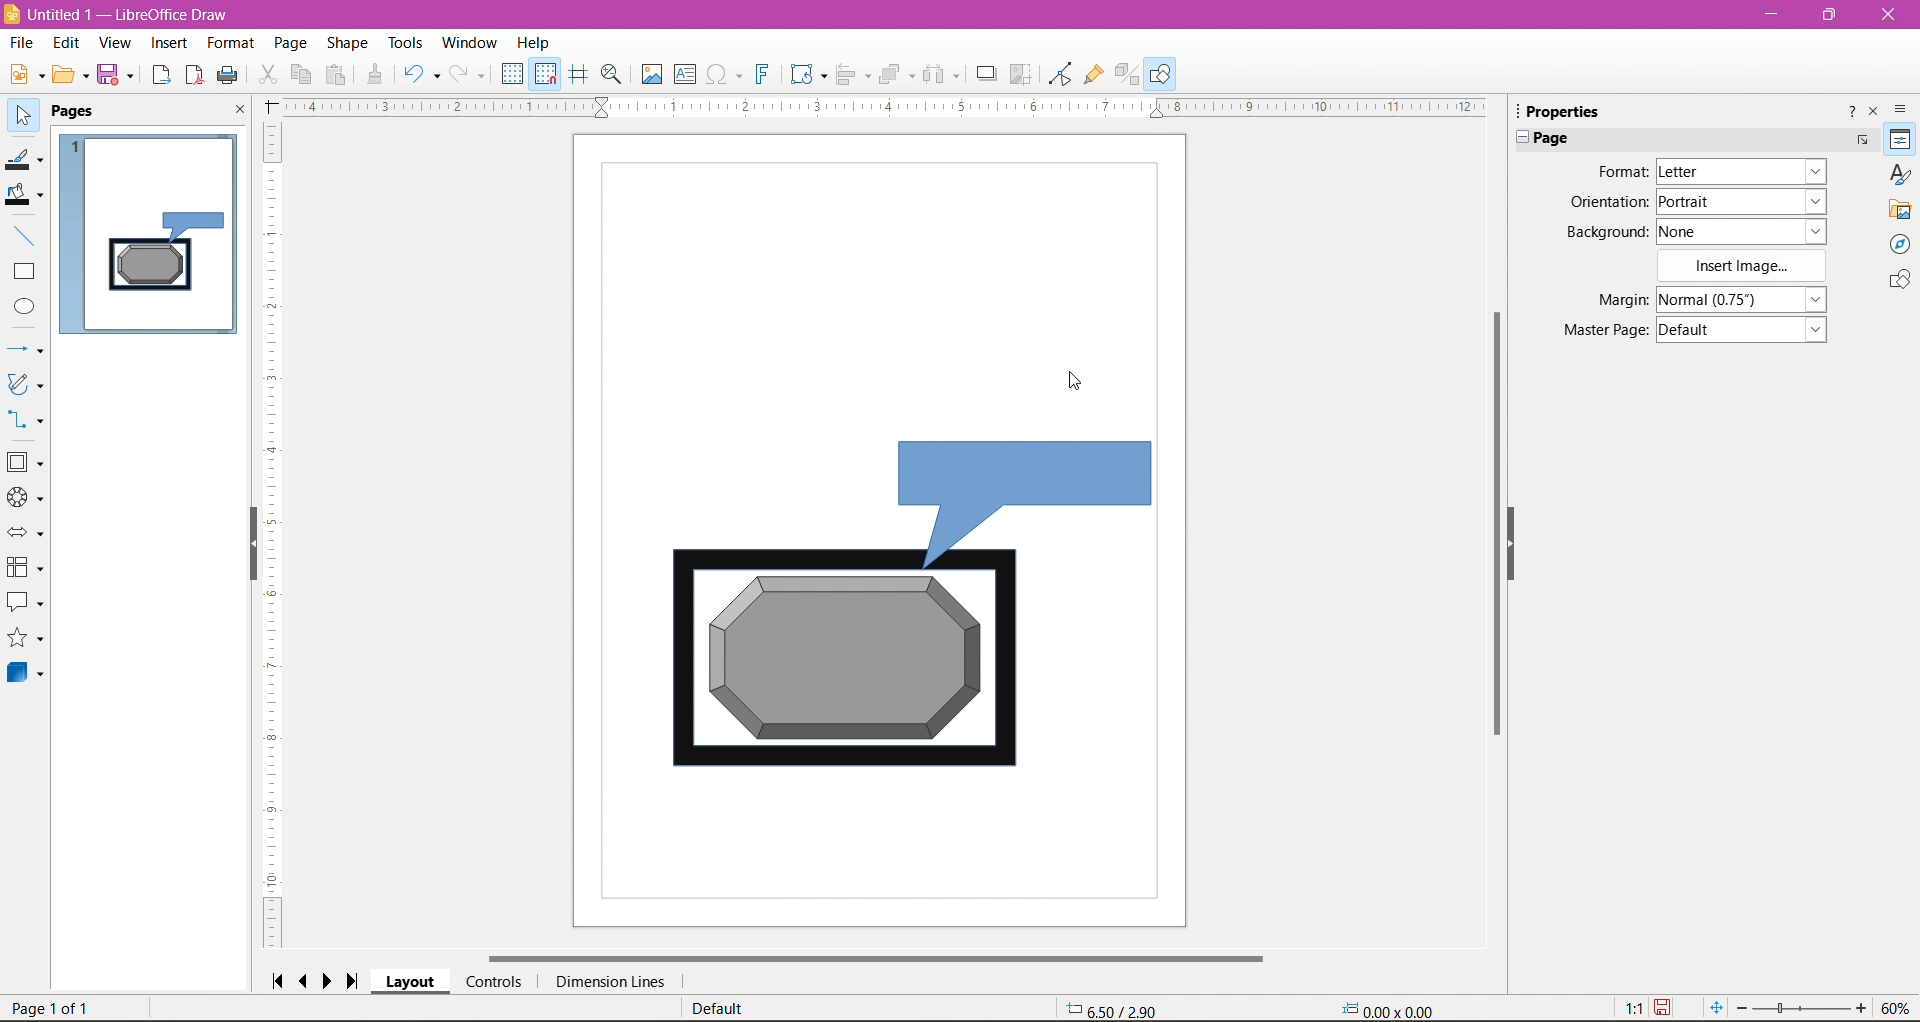 This screenshot has height=1022, width=1920. What do you see at coordinates (26, 533) in the screenshot?
I see `Block Arrows` at bounding box center [26, 533].